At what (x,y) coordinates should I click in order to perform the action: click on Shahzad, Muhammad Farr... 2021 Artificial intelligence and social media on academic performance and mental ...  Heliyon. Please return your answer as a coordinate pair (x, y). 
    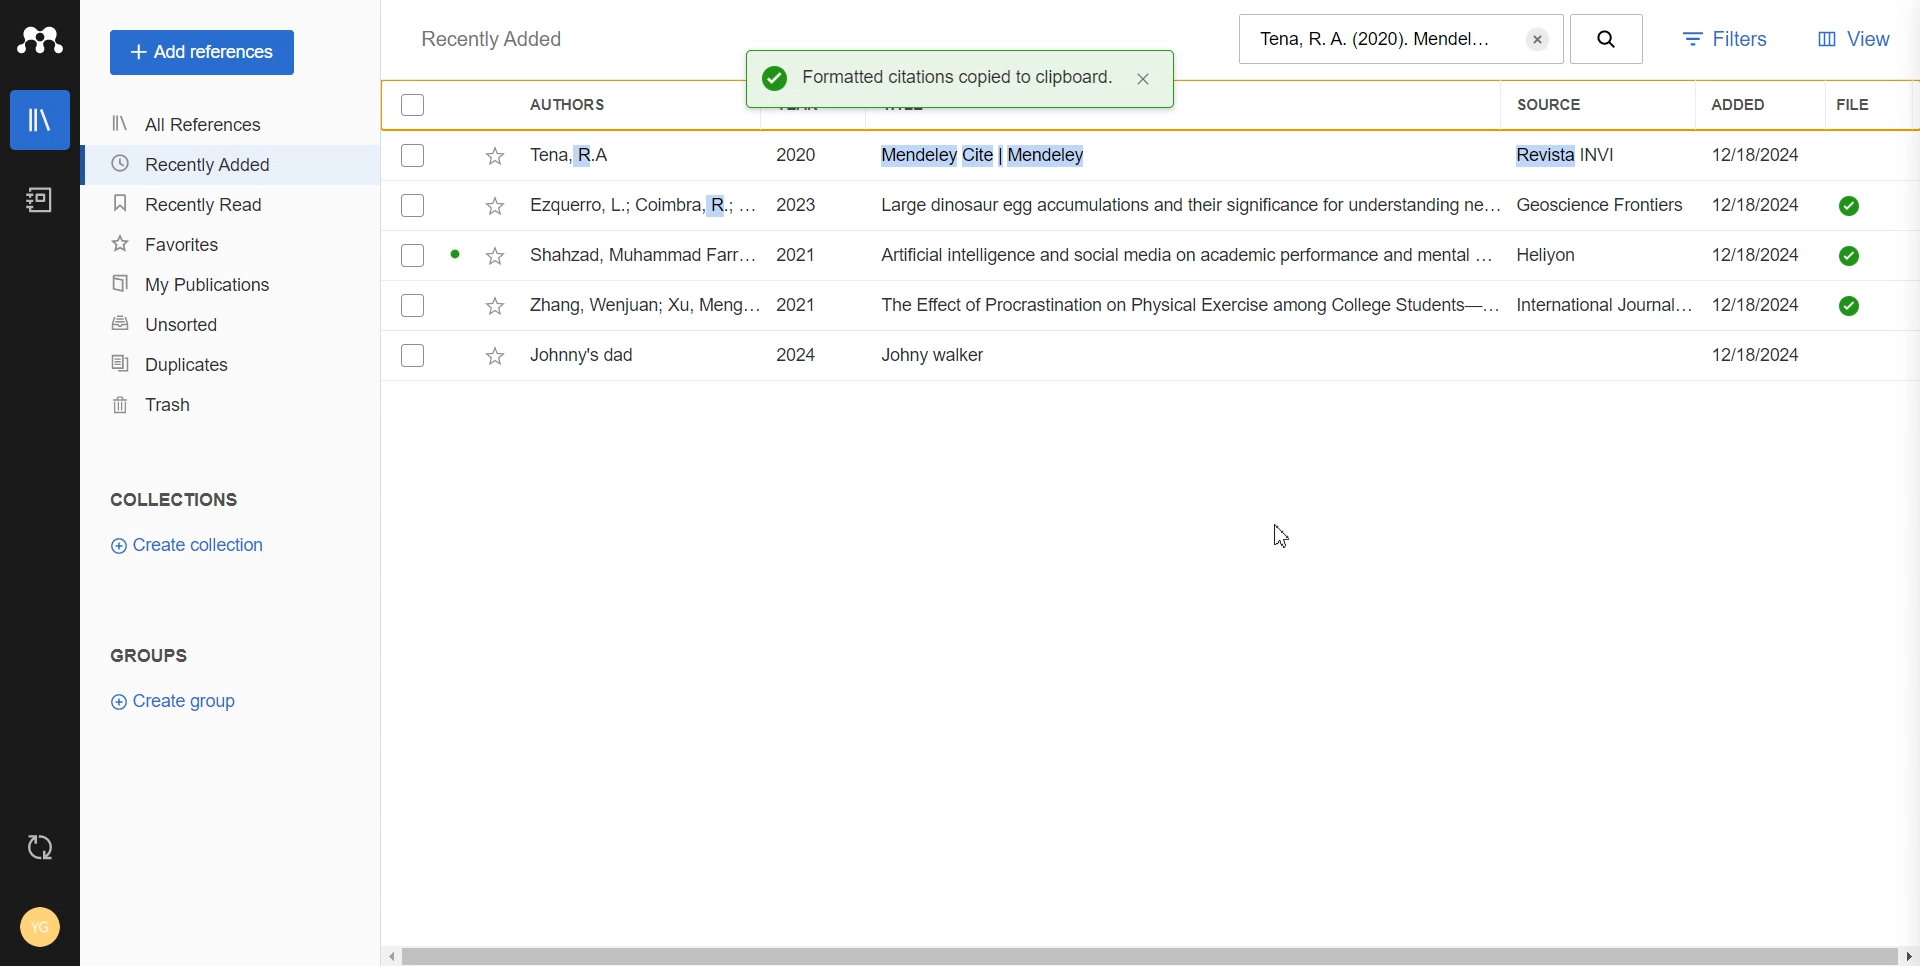
    Looking at the image, I should click on (1109, 253).